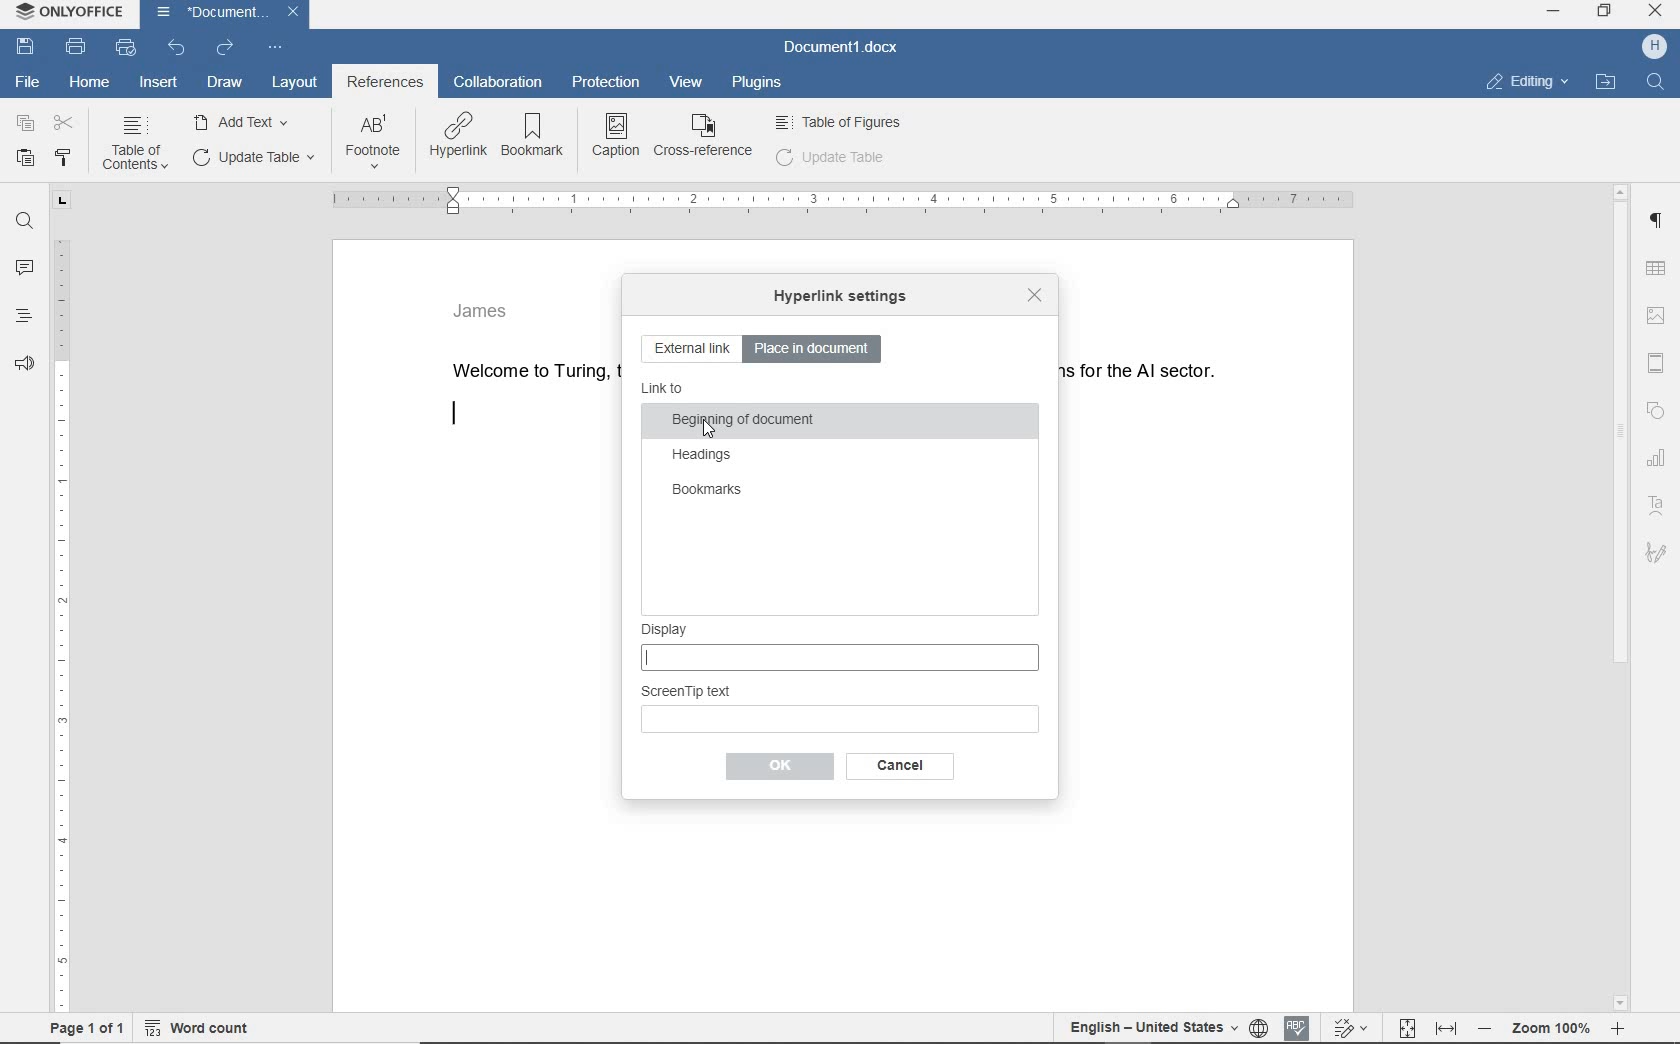 The width and height of the screenshot is (1680, 1044). Describe the element at coordinates (459, 137) in the screenshot. I see `HYPERLINK` at that location.